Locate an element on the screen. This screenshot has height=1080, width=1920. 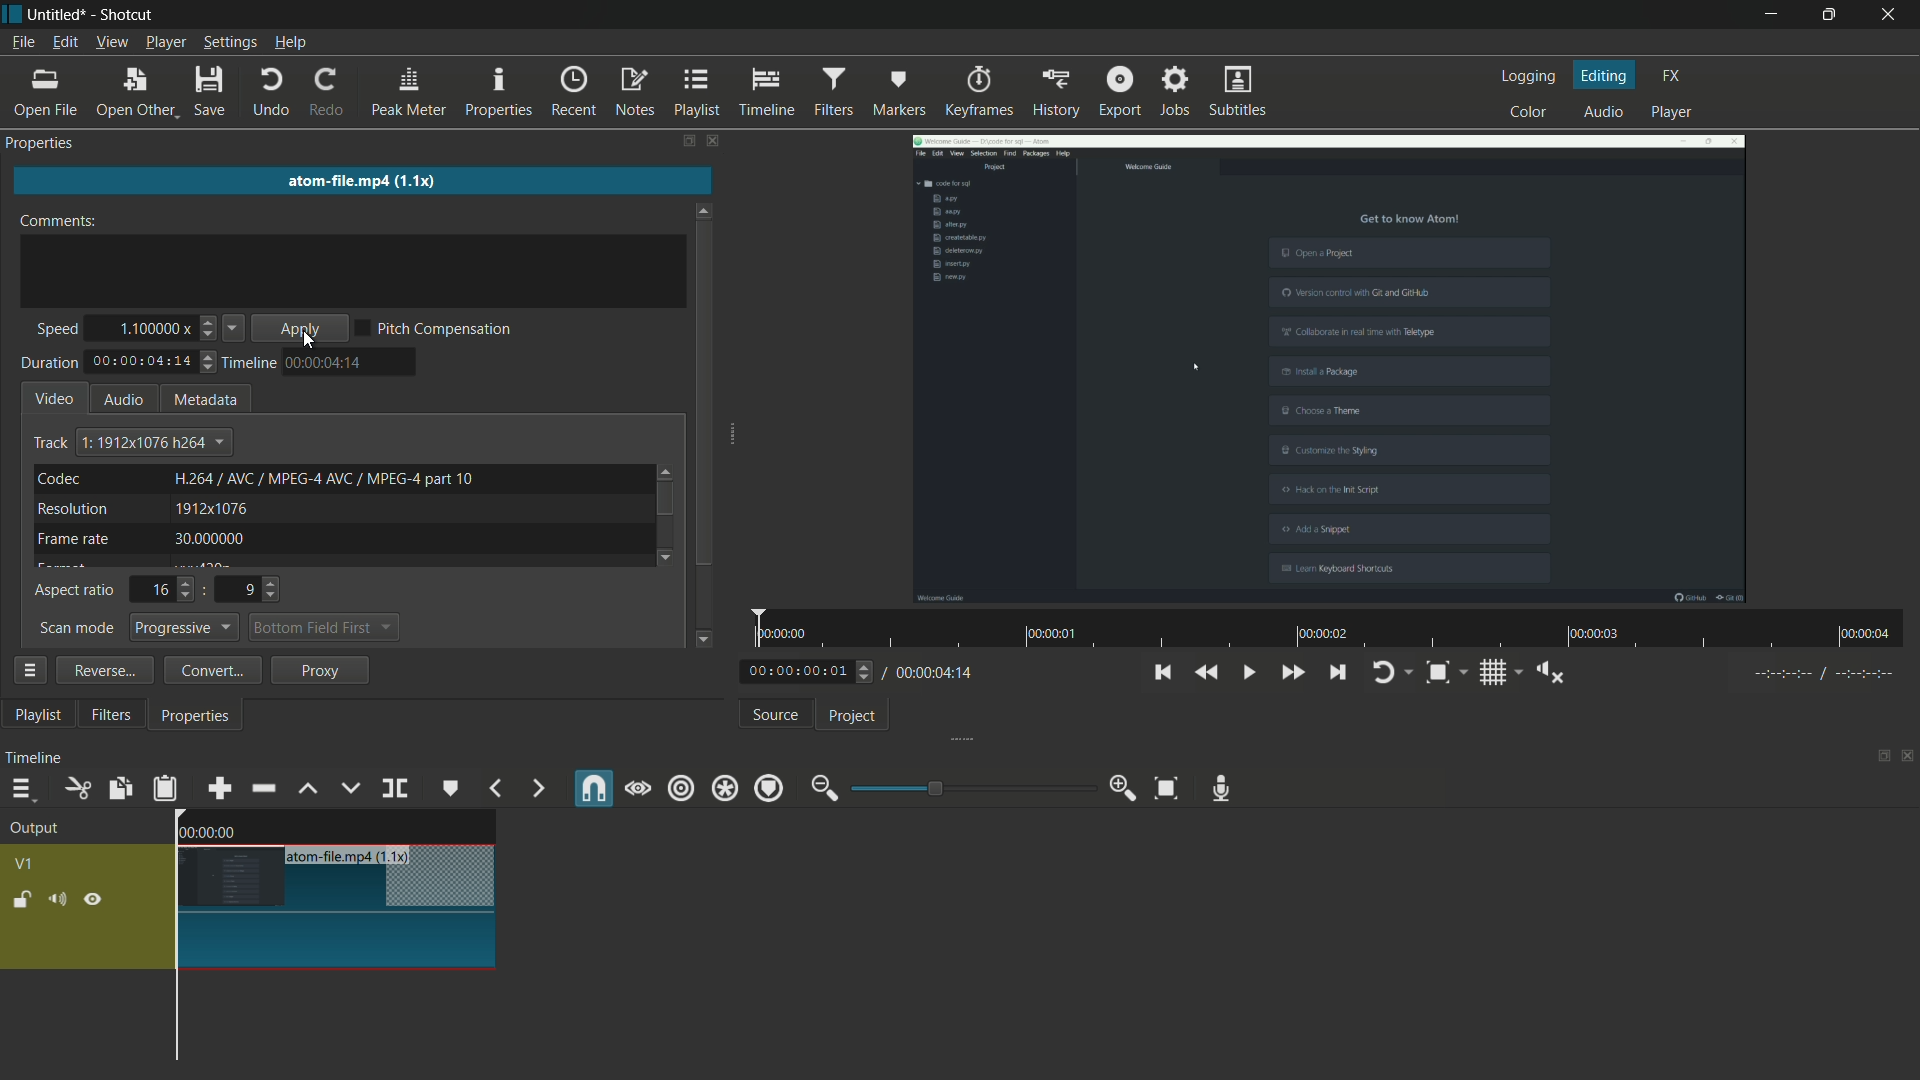
1.1x is located at coordinates (398, 854).